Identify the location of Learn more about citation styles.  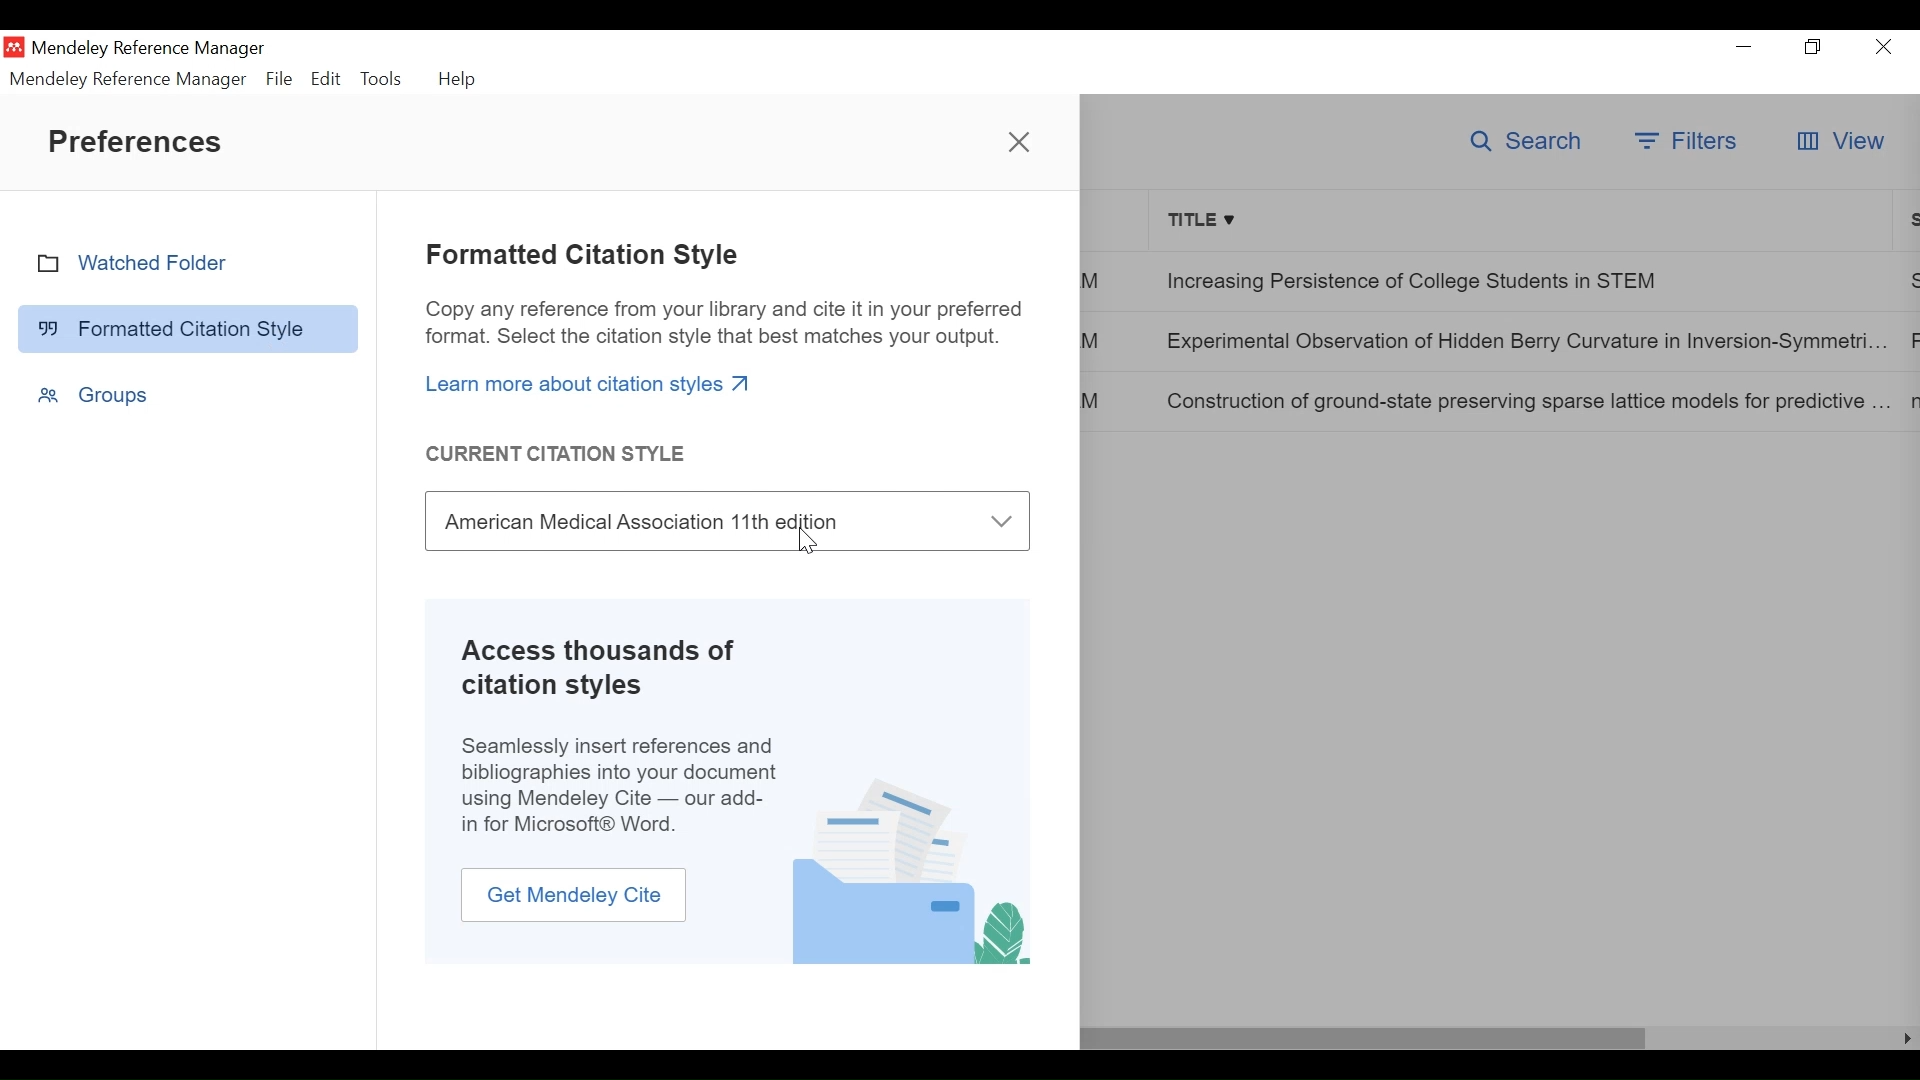
(589, 383).